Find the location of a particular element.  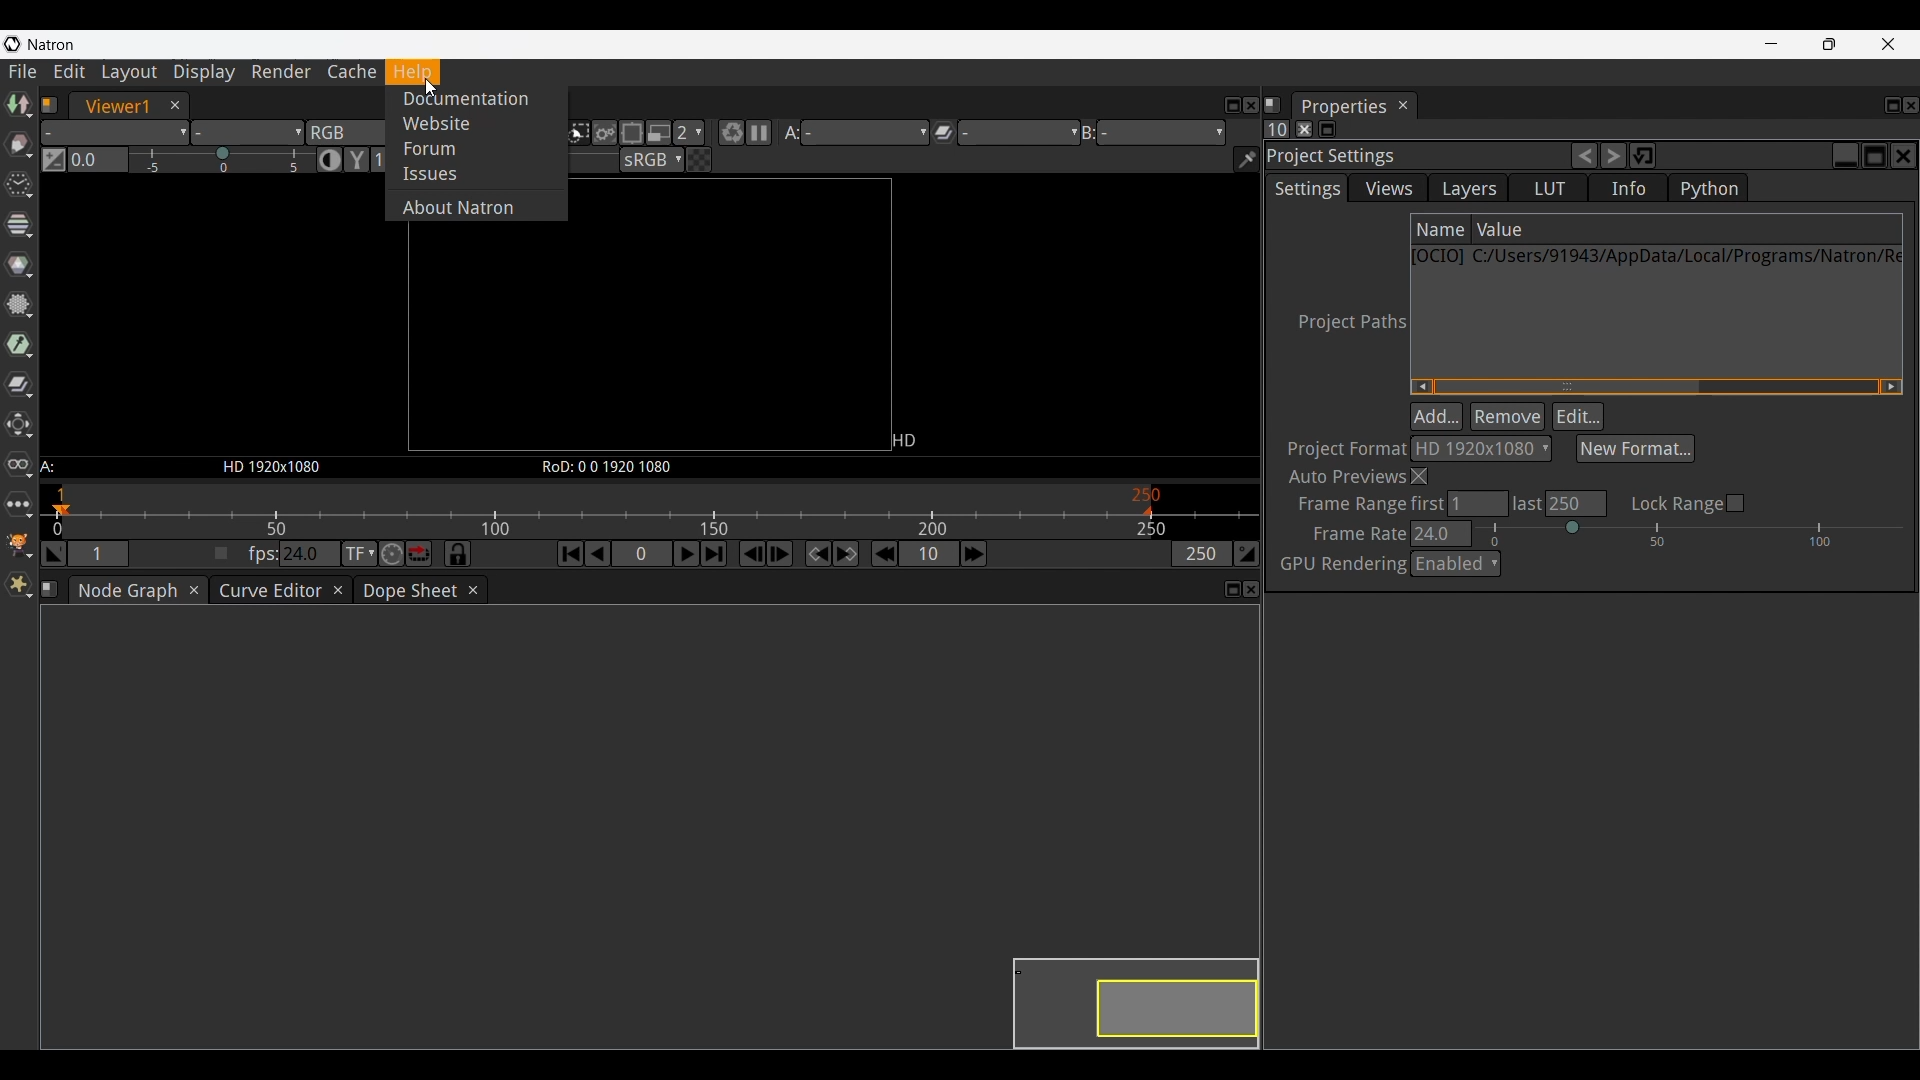

Operation applied between viewer input A and B is located at coordinates (1005, 131).